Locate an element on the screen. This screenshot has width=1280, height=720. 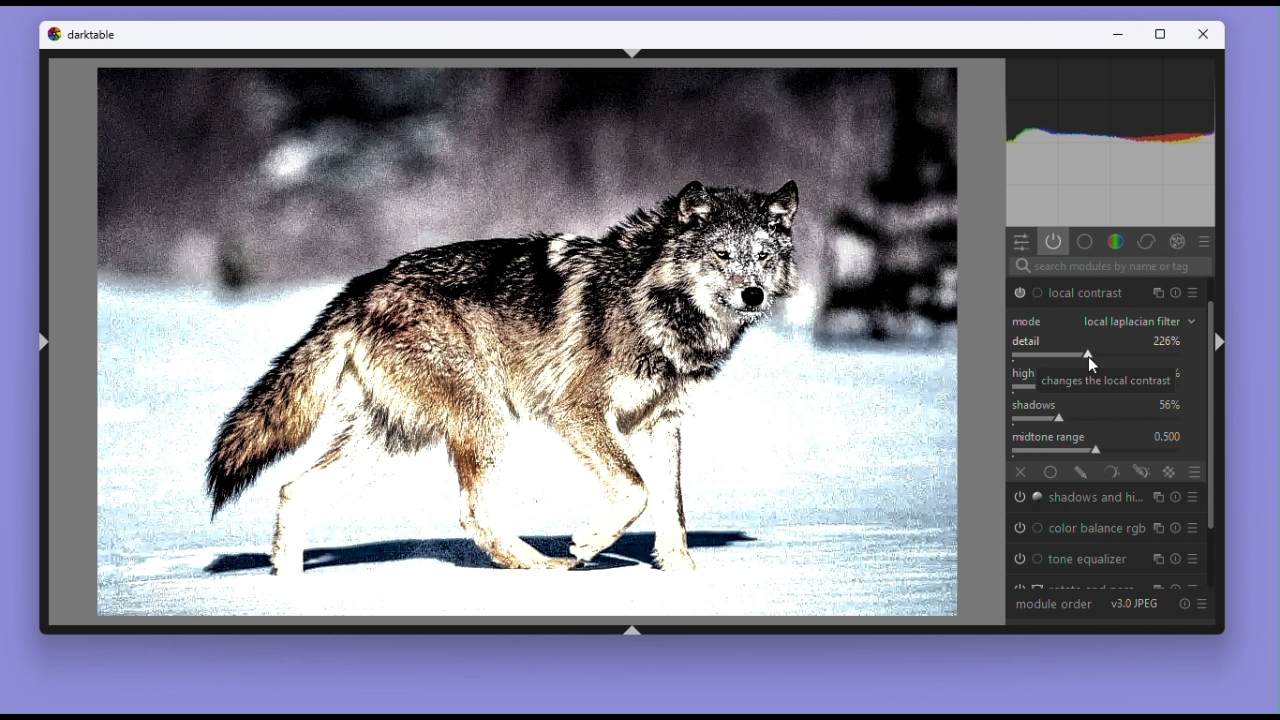
shift+ctrl+b is located at coordinates (632, 630).